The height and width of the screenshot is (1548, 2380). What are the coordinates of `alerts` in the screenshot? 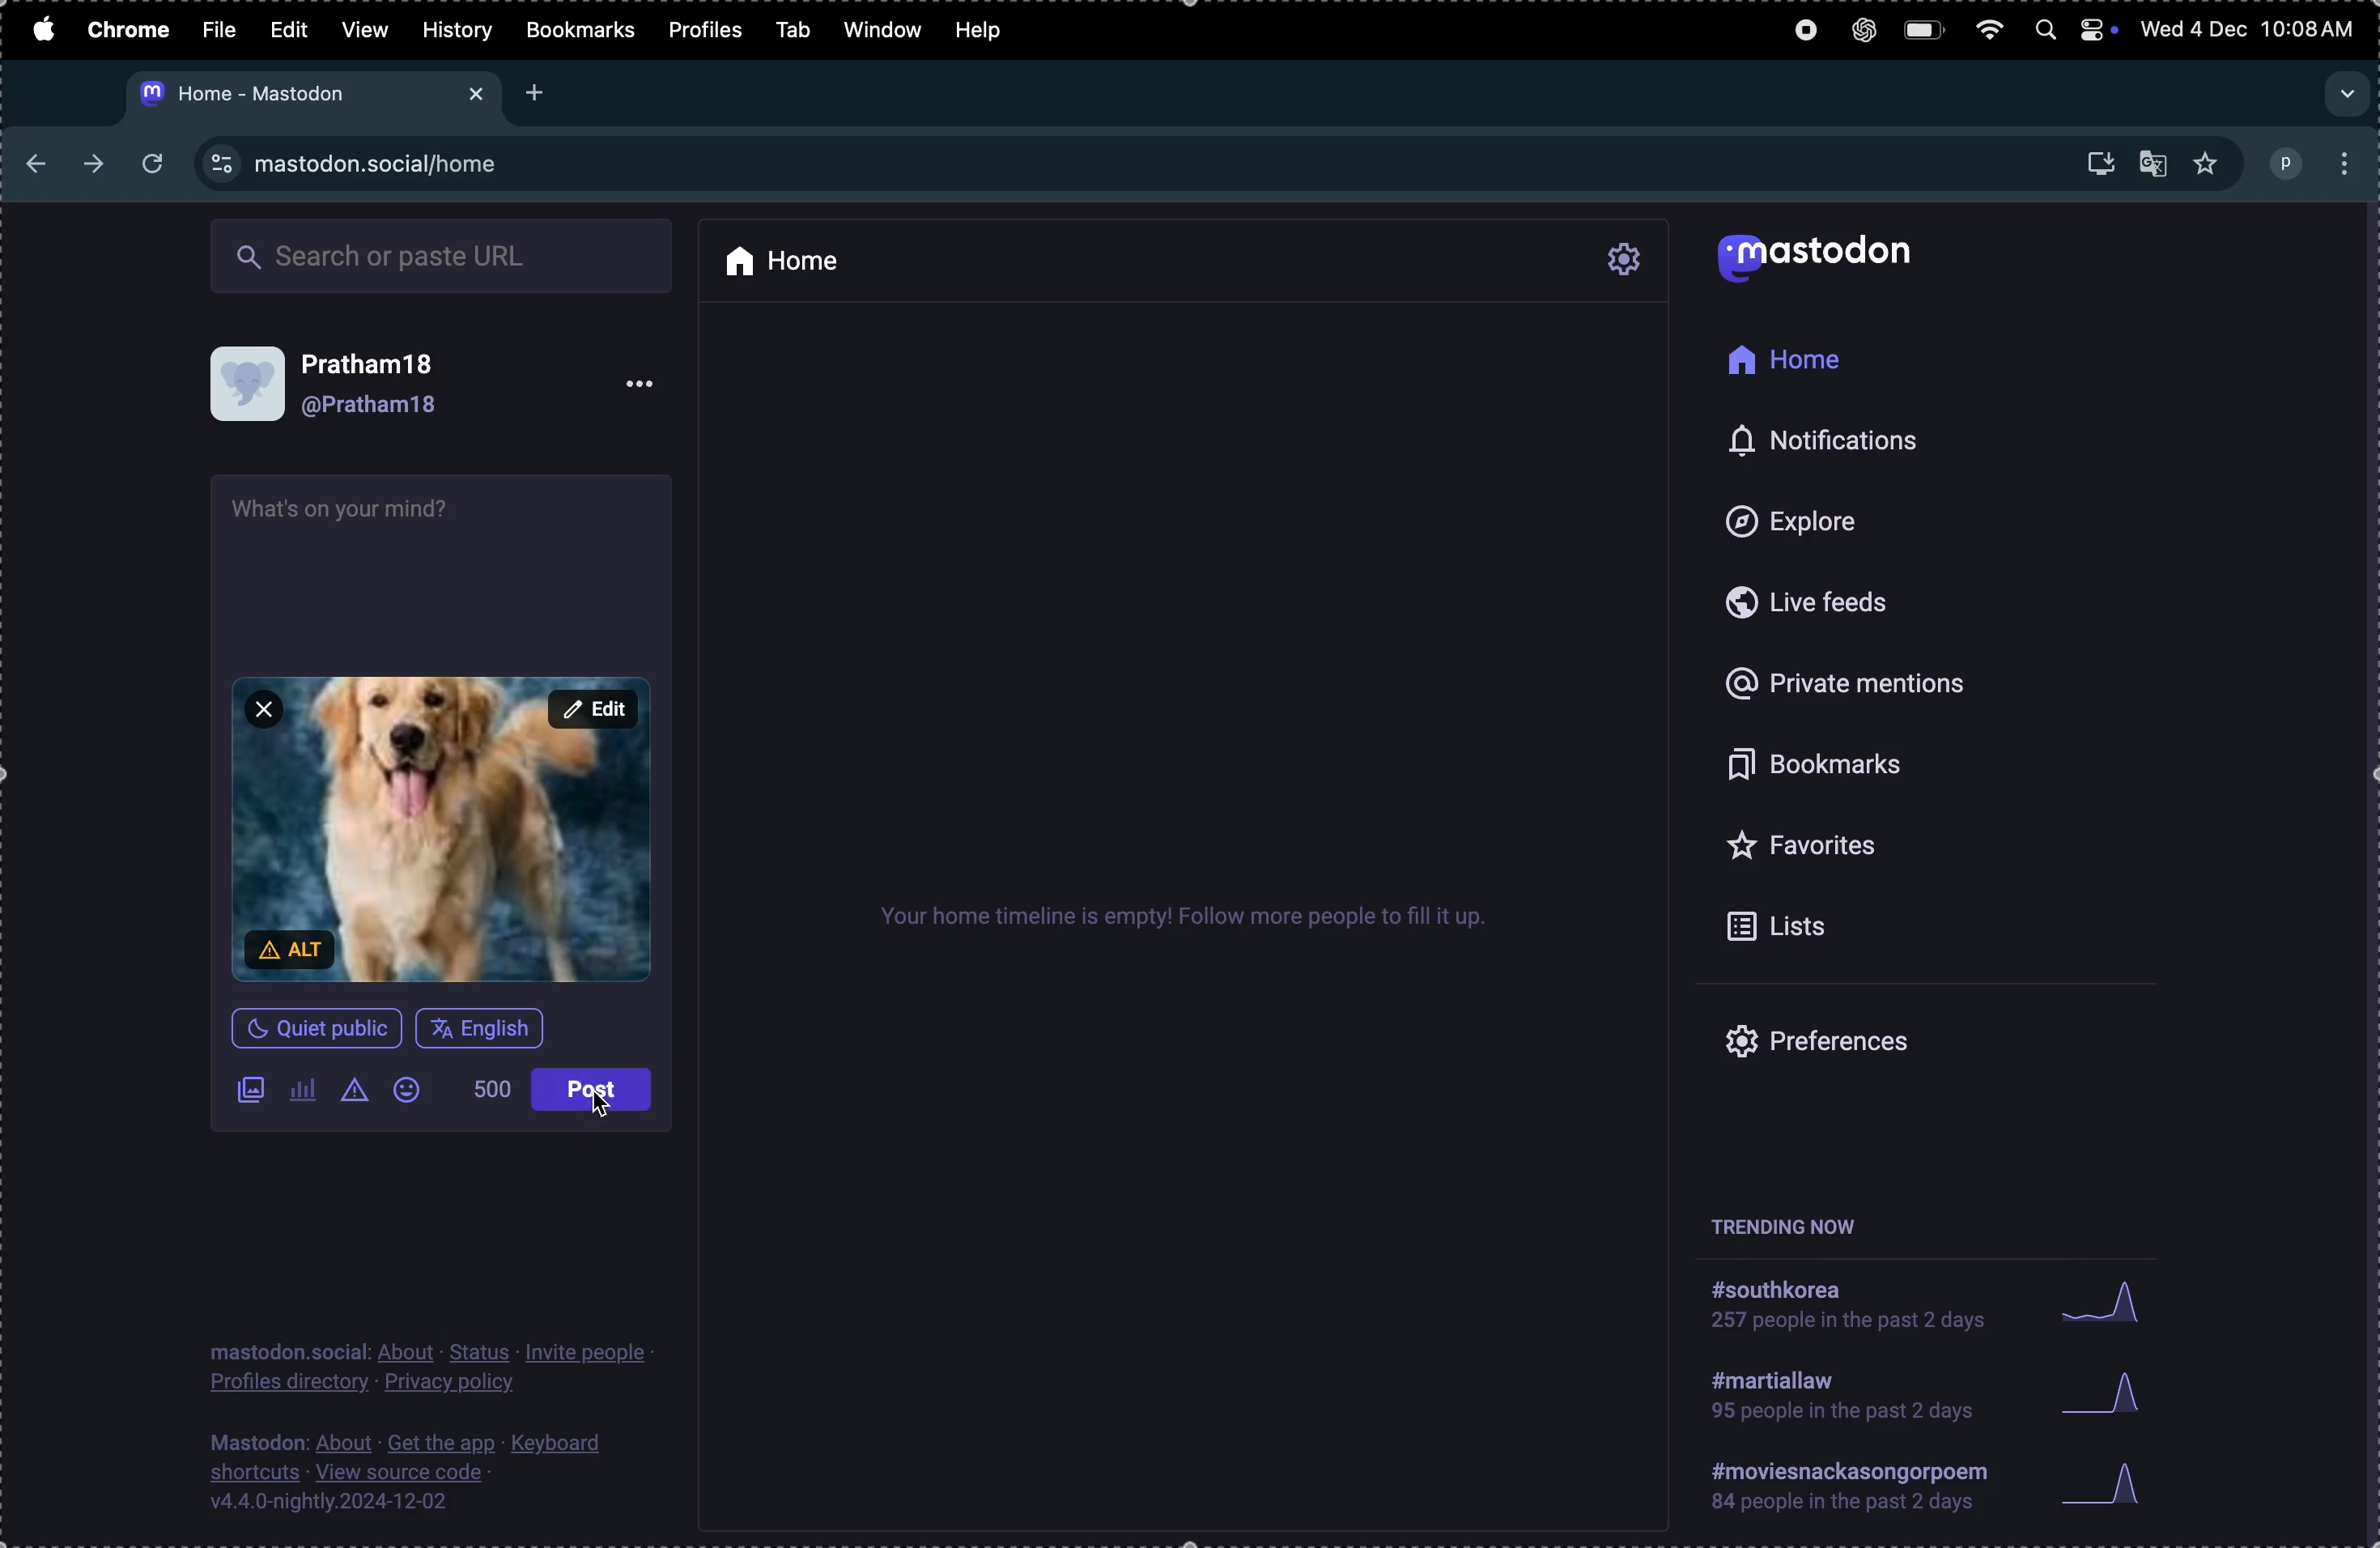 It's located at (360, 1093).